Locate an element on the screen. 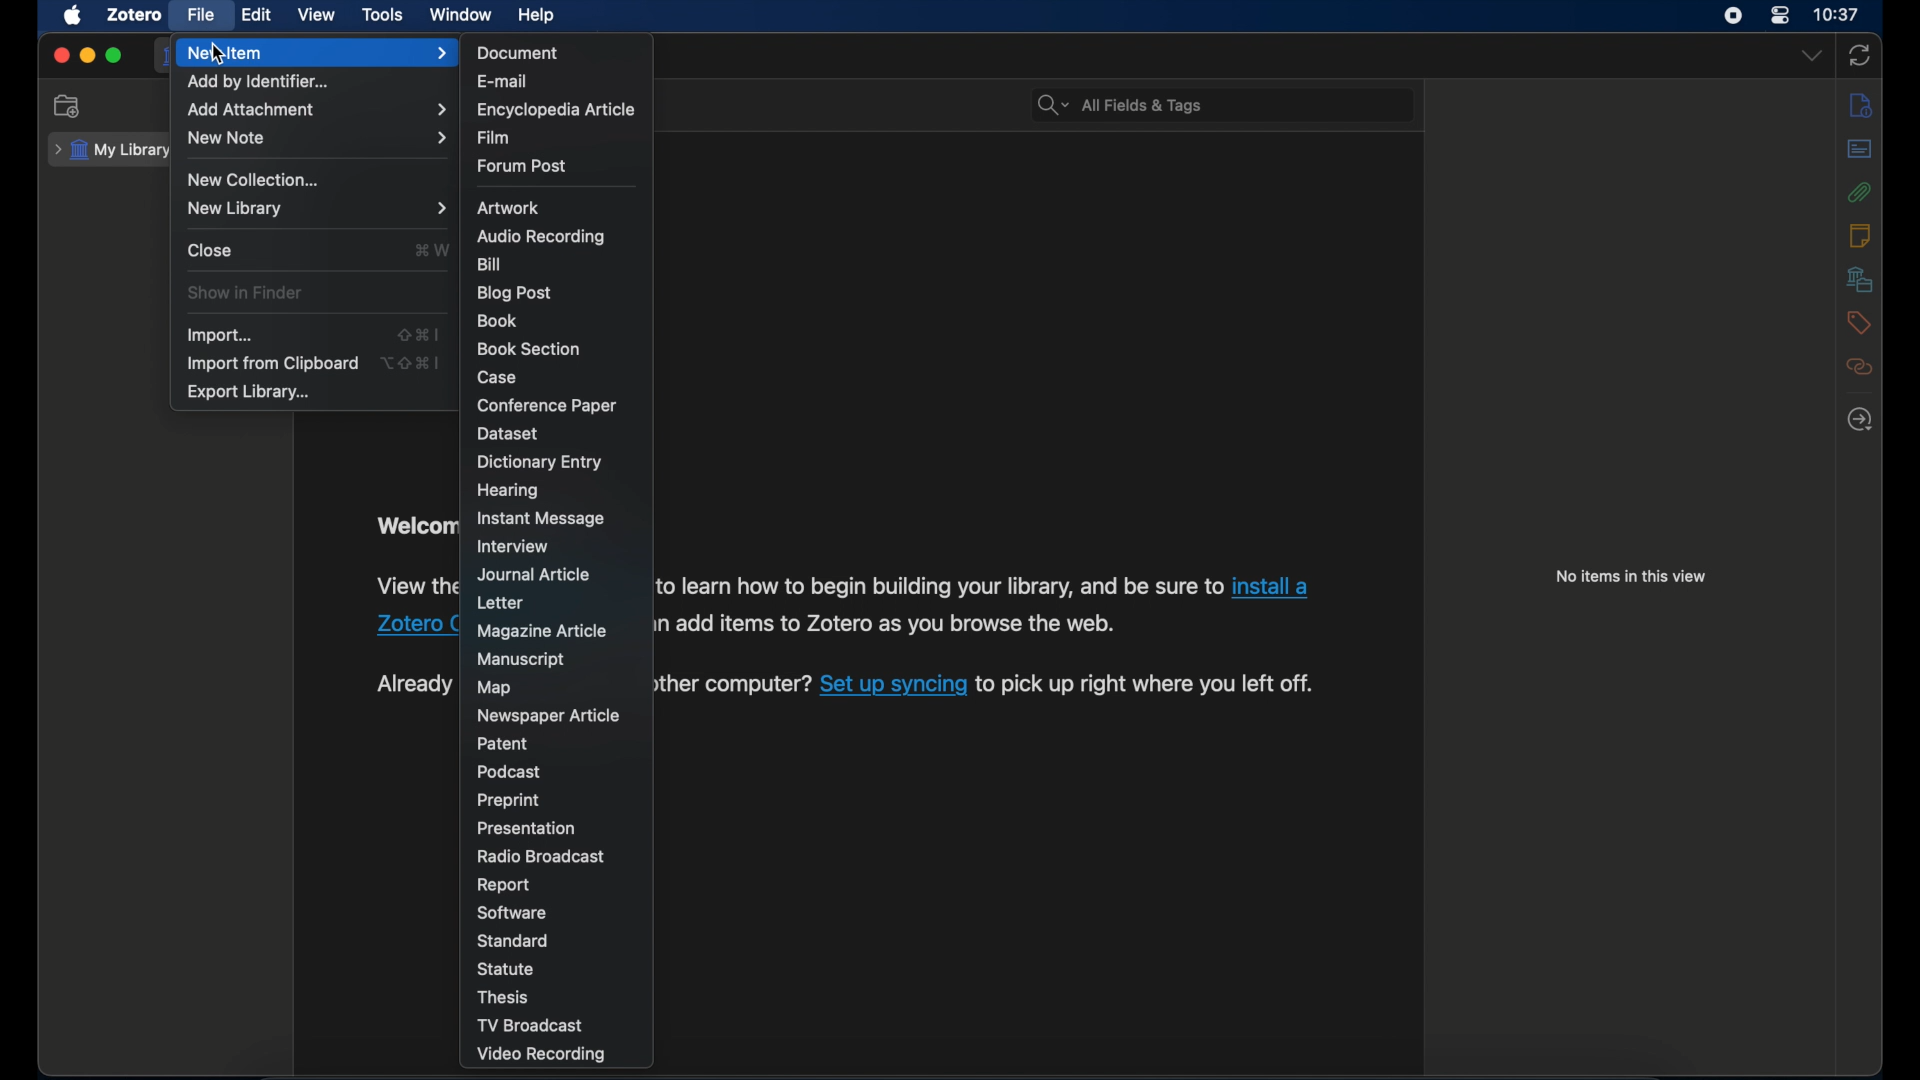 This screenshot has width=1920, height=1080. my library is located at coordinates (109, 150).